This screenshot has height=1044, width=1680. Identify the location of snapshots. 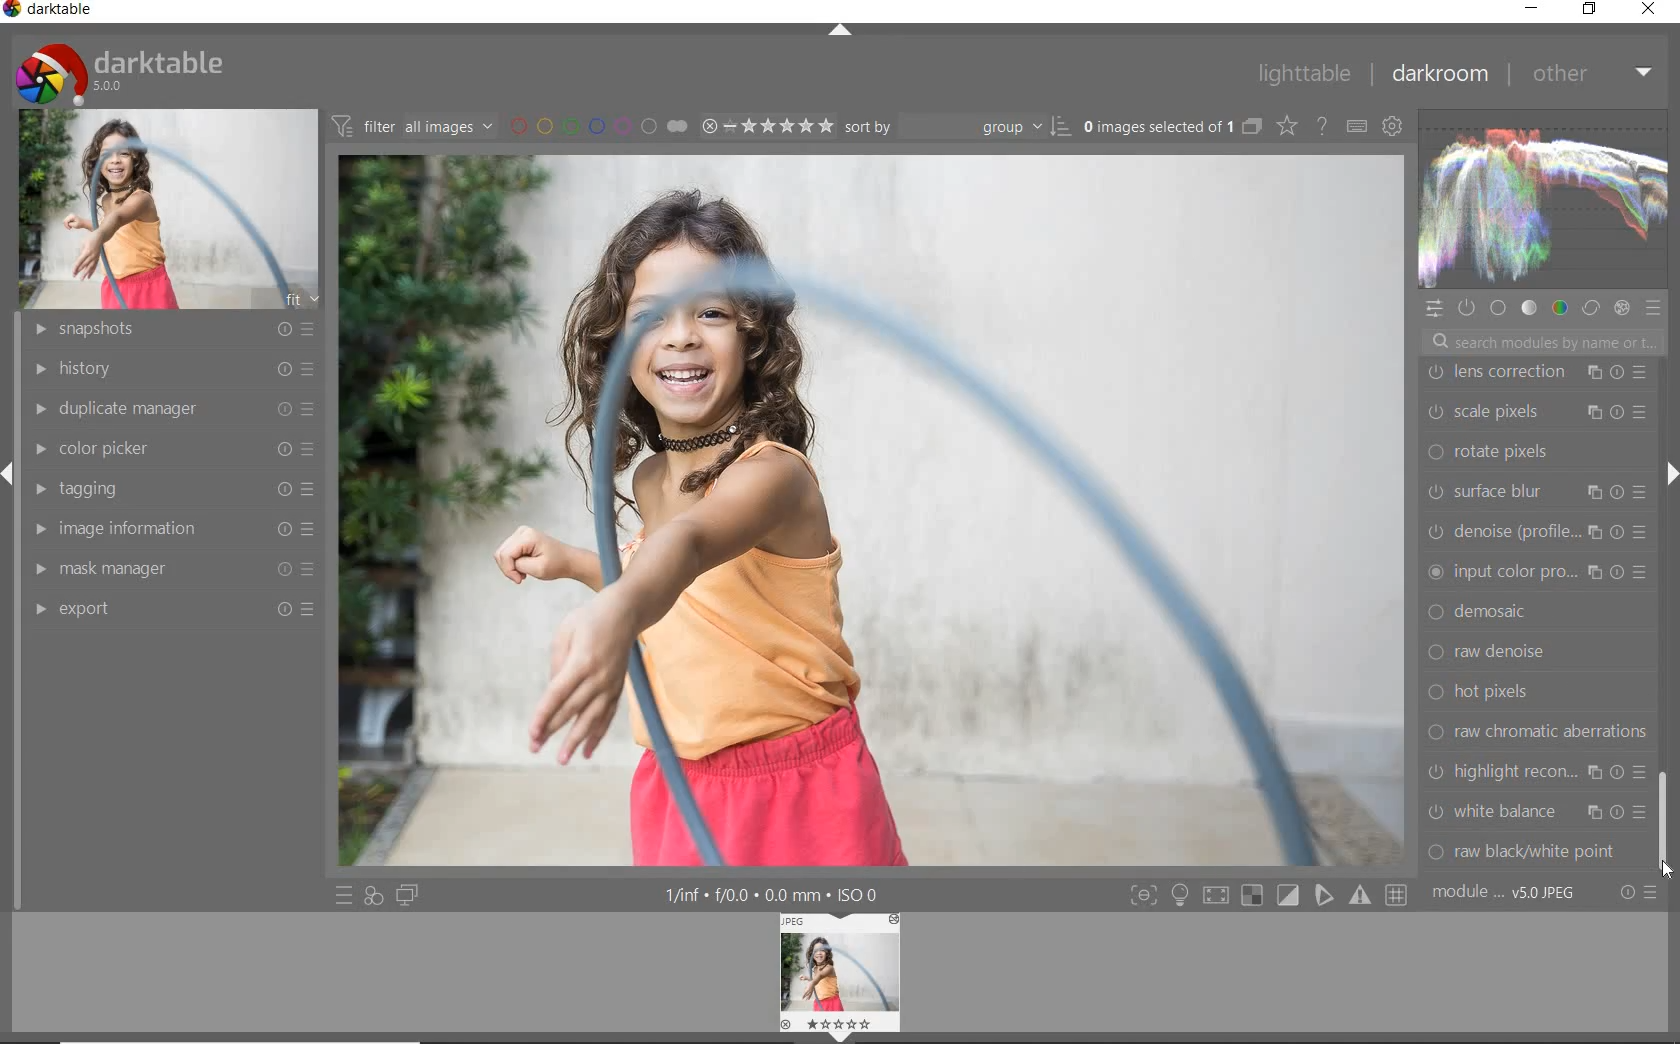
(167, 330).